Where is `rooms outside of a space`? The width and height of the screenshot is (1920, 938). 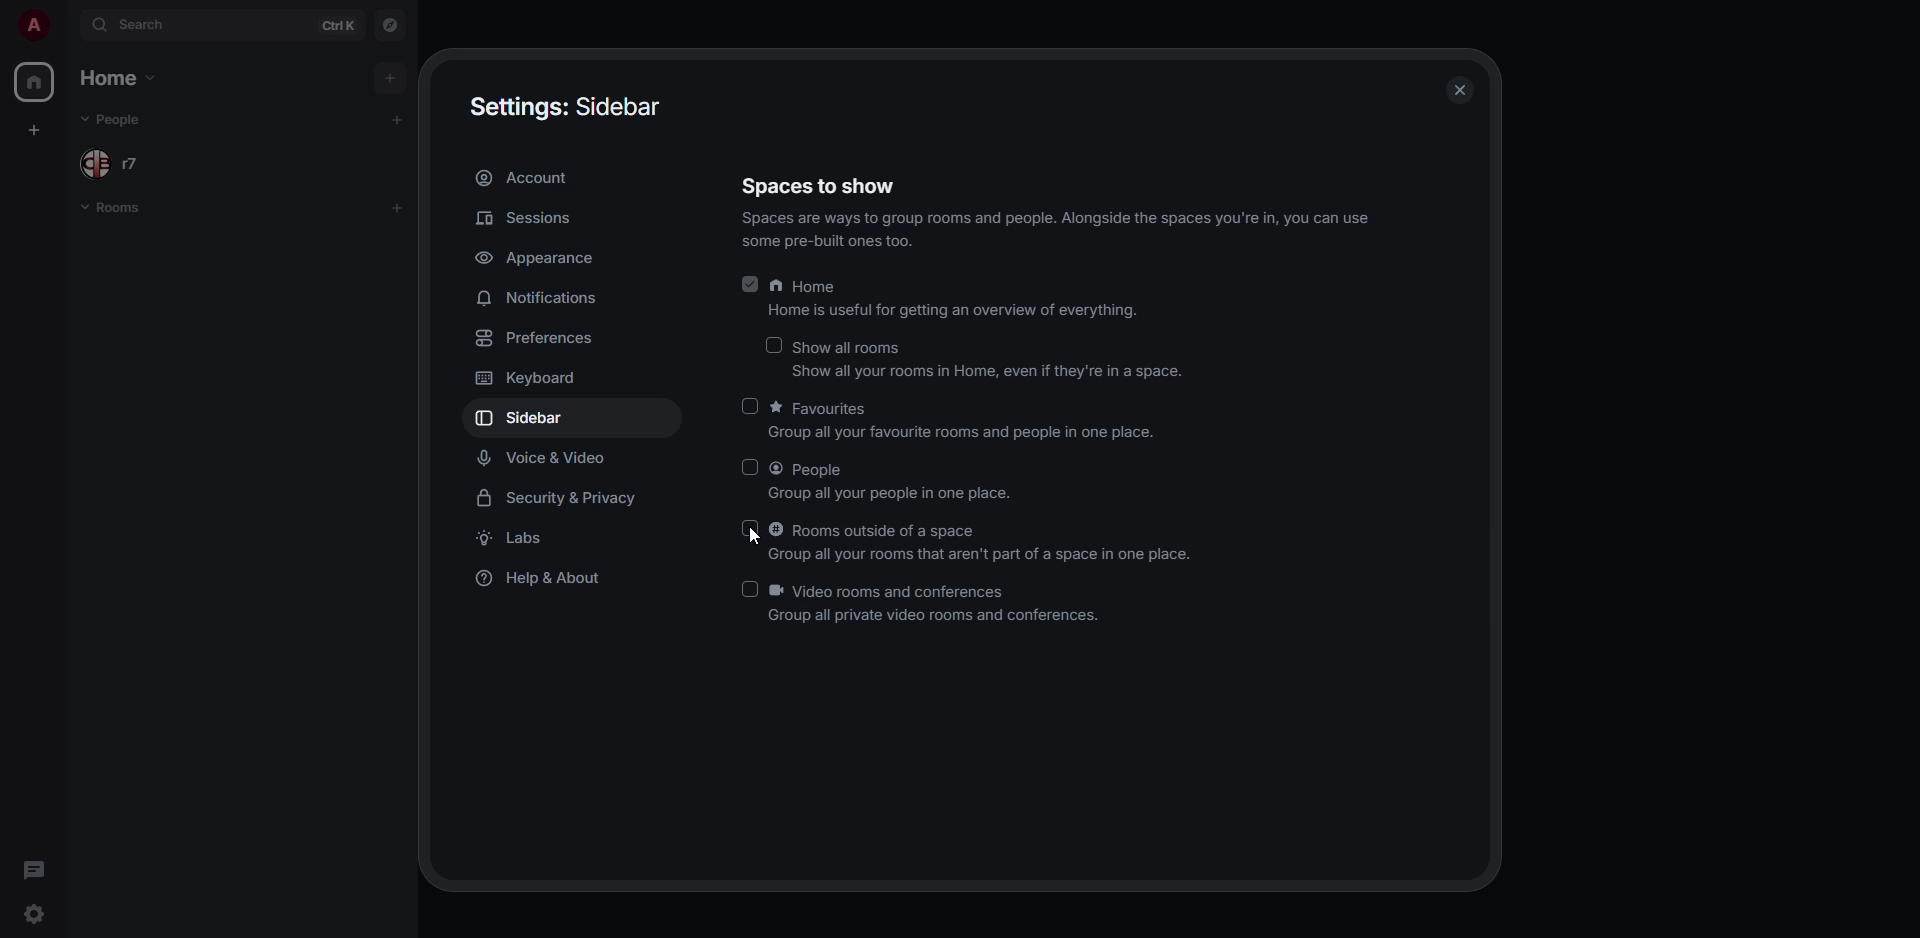 rooms outside of a space is located at coordinates (980, 544).